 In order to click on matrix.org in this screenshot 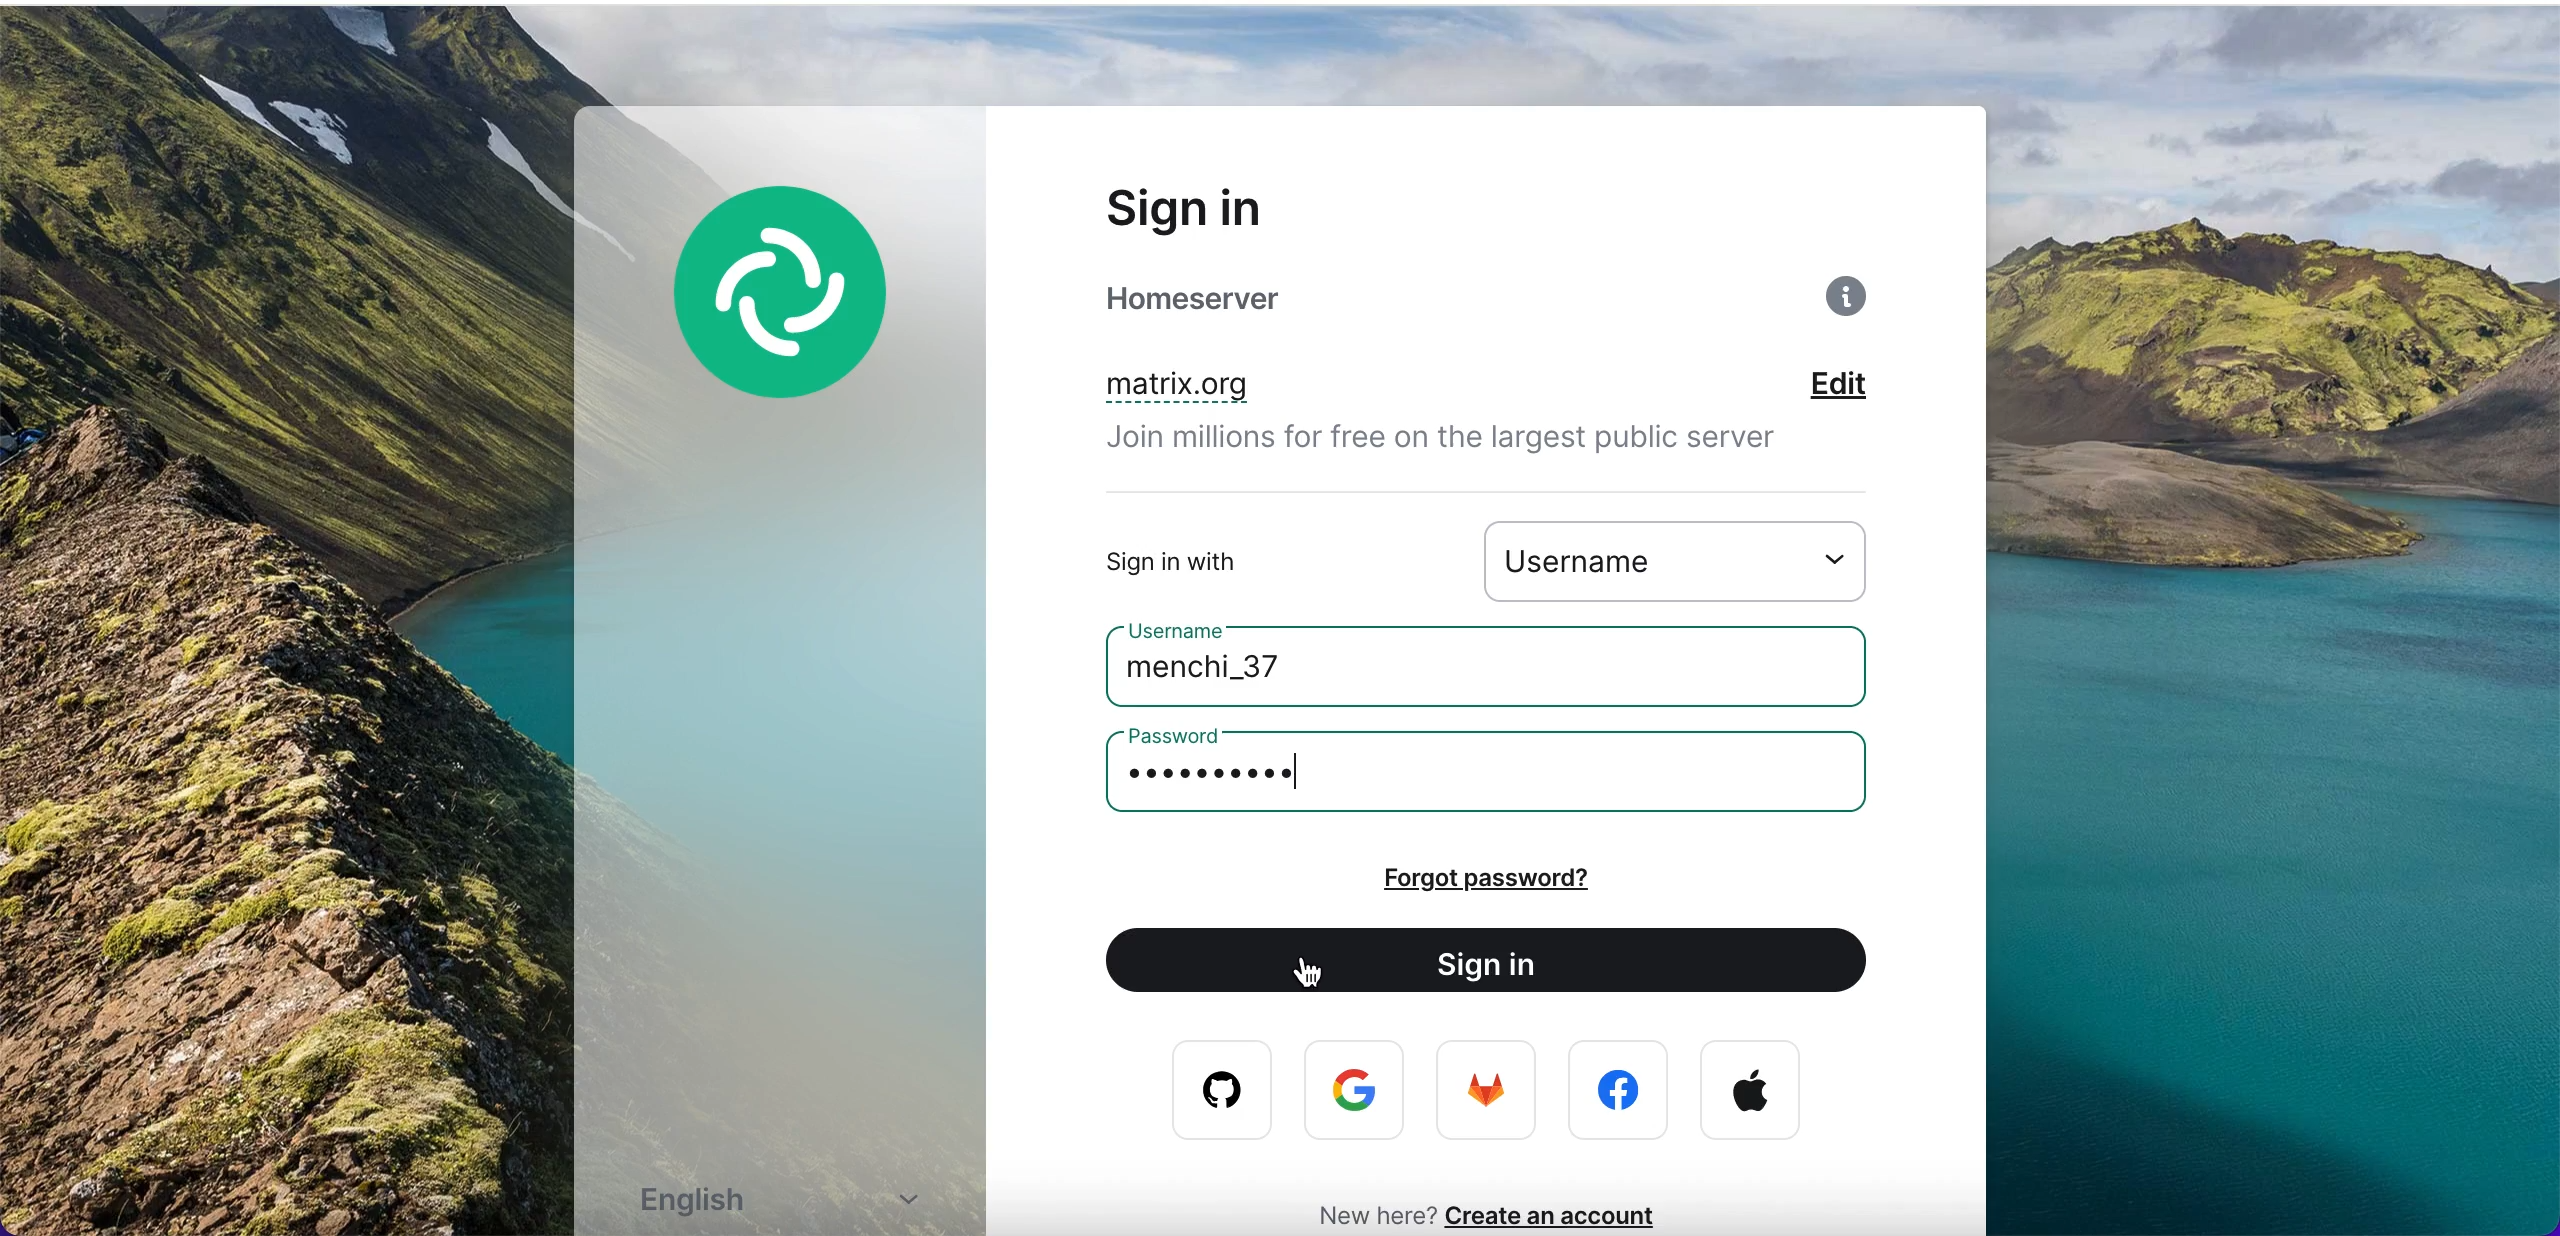, I will do `click(1280, 388)`.